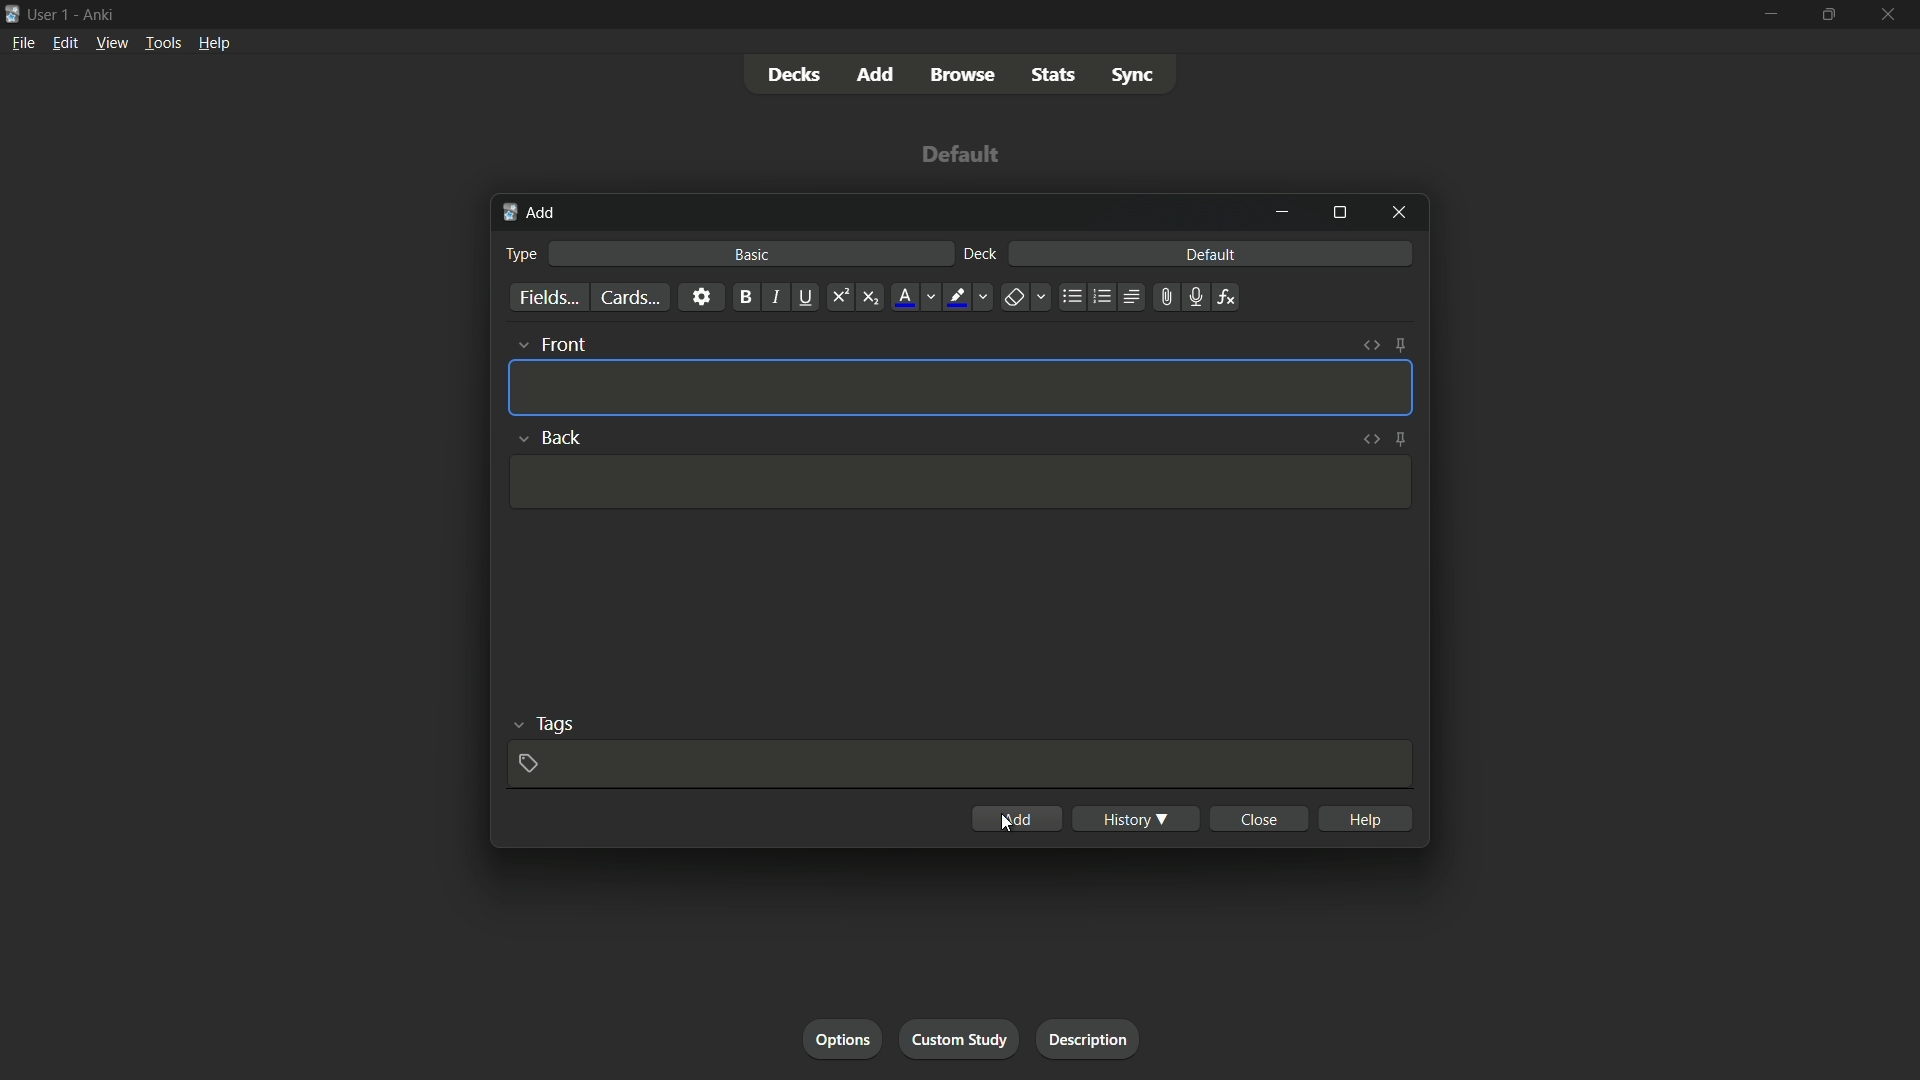 This screenshot has width=1920, height=1080. What do you see at coordinates (1133, 75) in the screenshot?
I see `sync` at bounding box center [1133, 75].